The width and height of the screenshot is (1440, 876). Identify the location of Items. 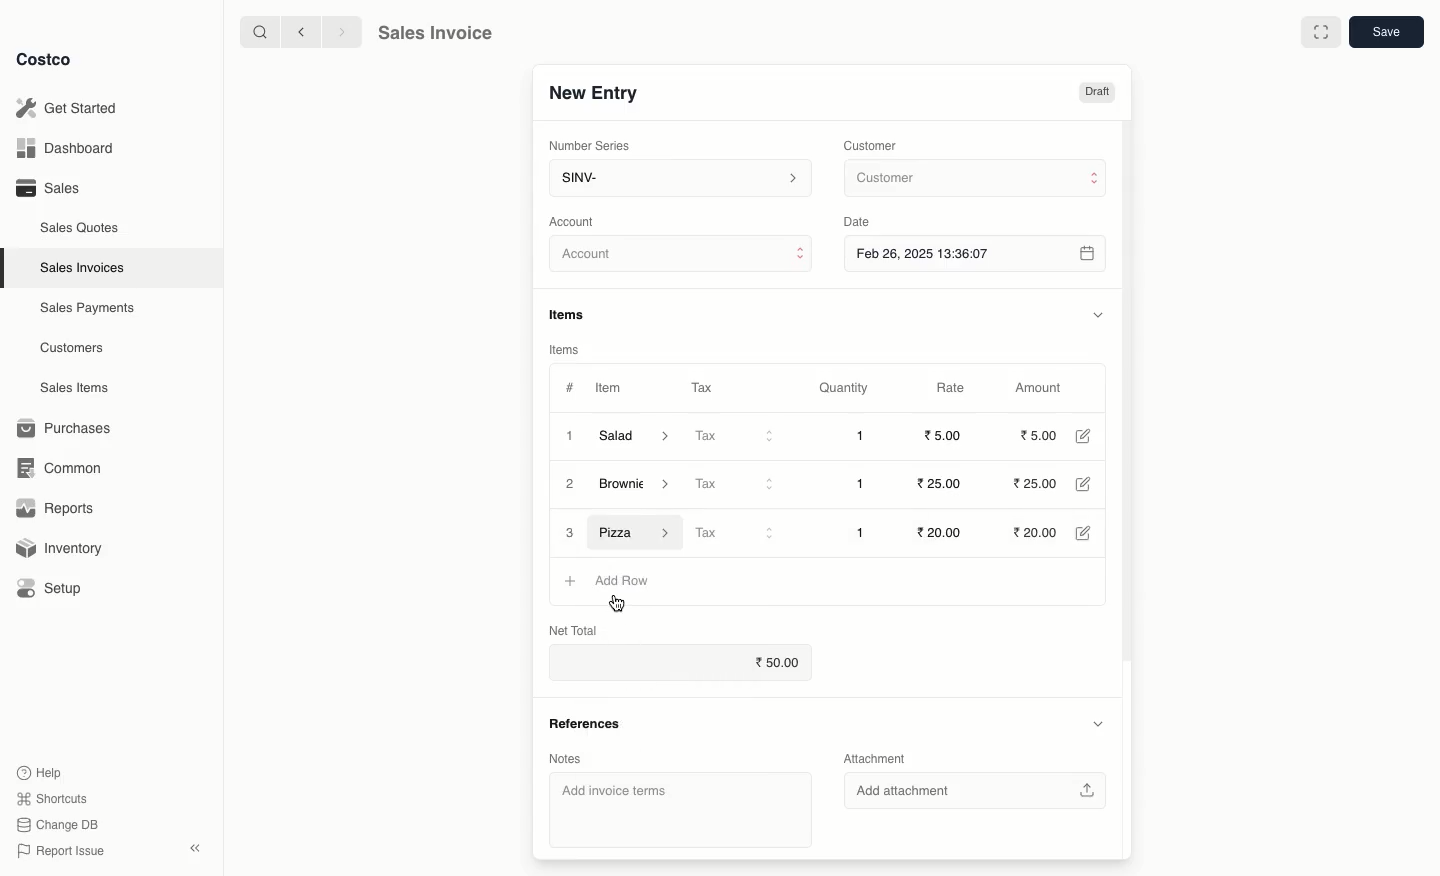
(565, 349).